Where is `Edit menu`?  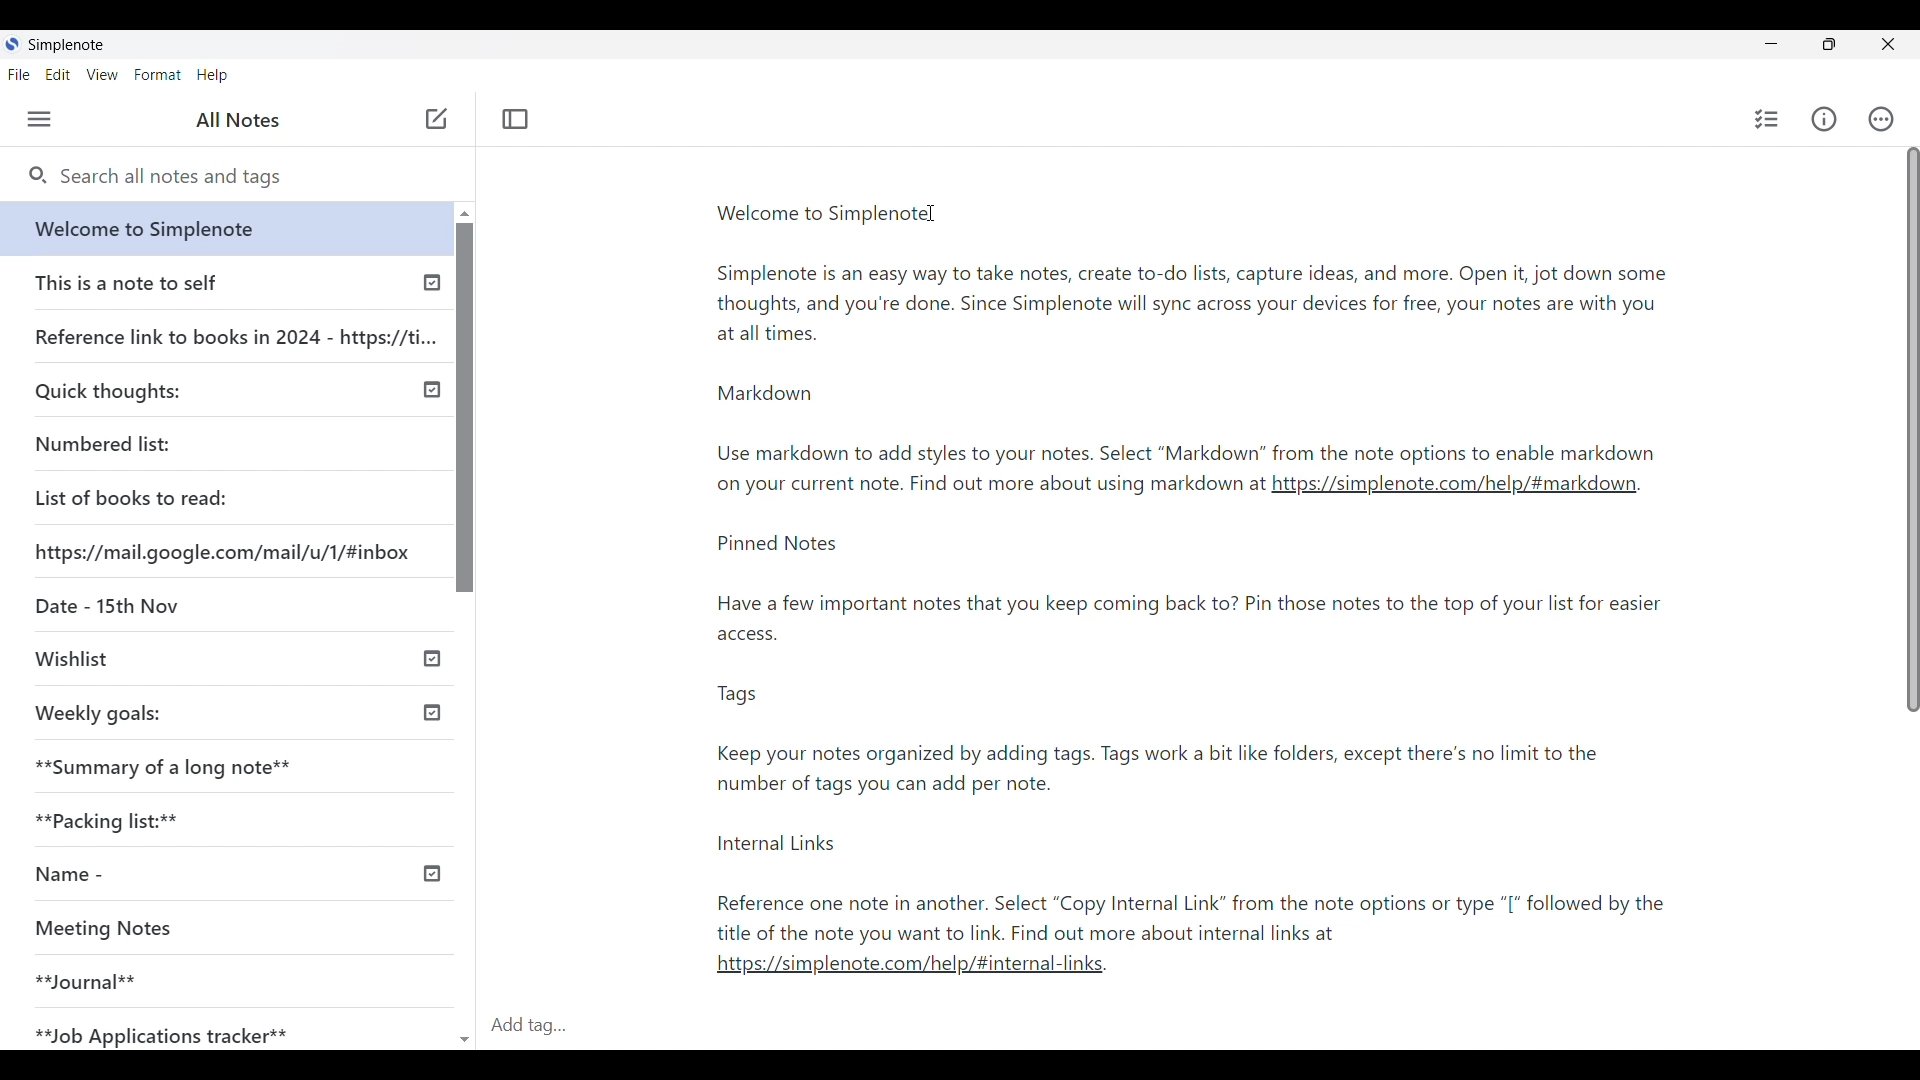
Edit menu is located at coordinates (58, 74).